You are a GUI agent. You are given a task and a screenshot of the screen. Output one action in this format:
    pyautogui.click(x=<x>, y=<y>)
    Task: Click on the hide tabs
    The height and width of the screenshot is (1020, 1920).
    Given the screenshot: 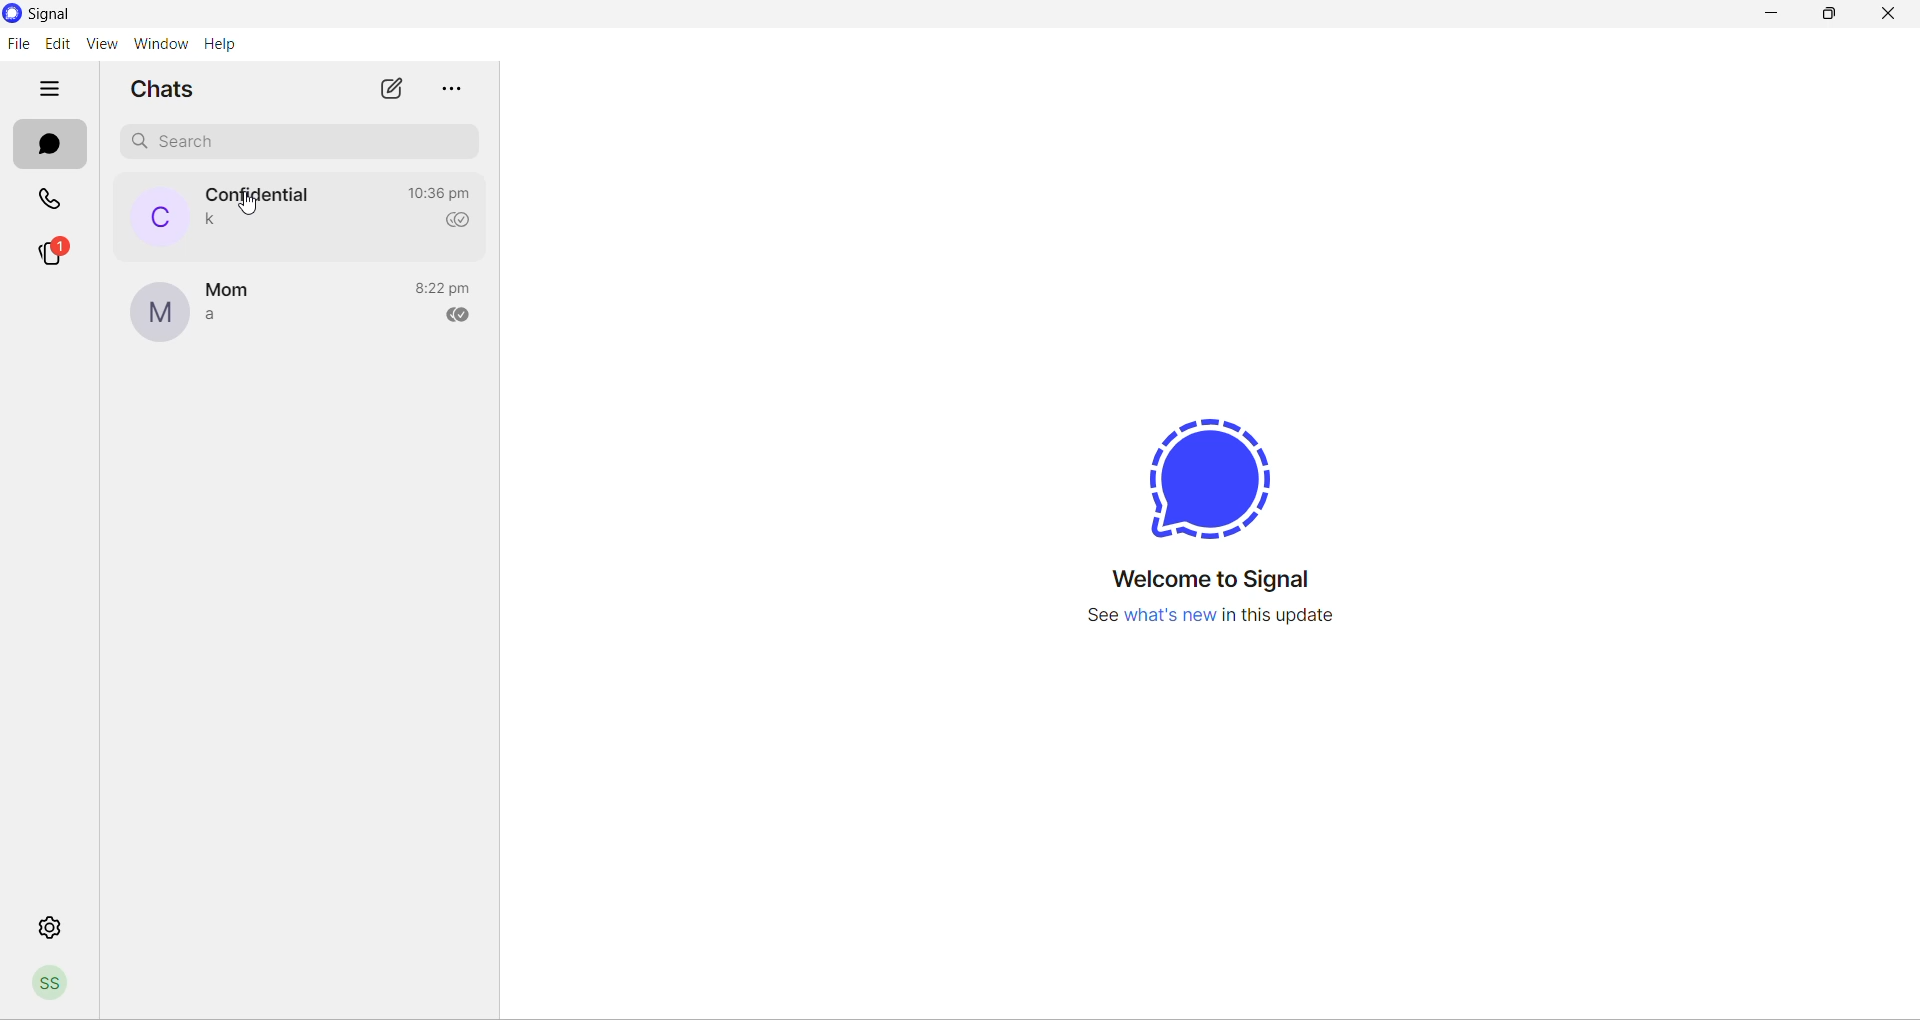 What is the action you would take?
    pyautogui.click(x=57, y=90)
    